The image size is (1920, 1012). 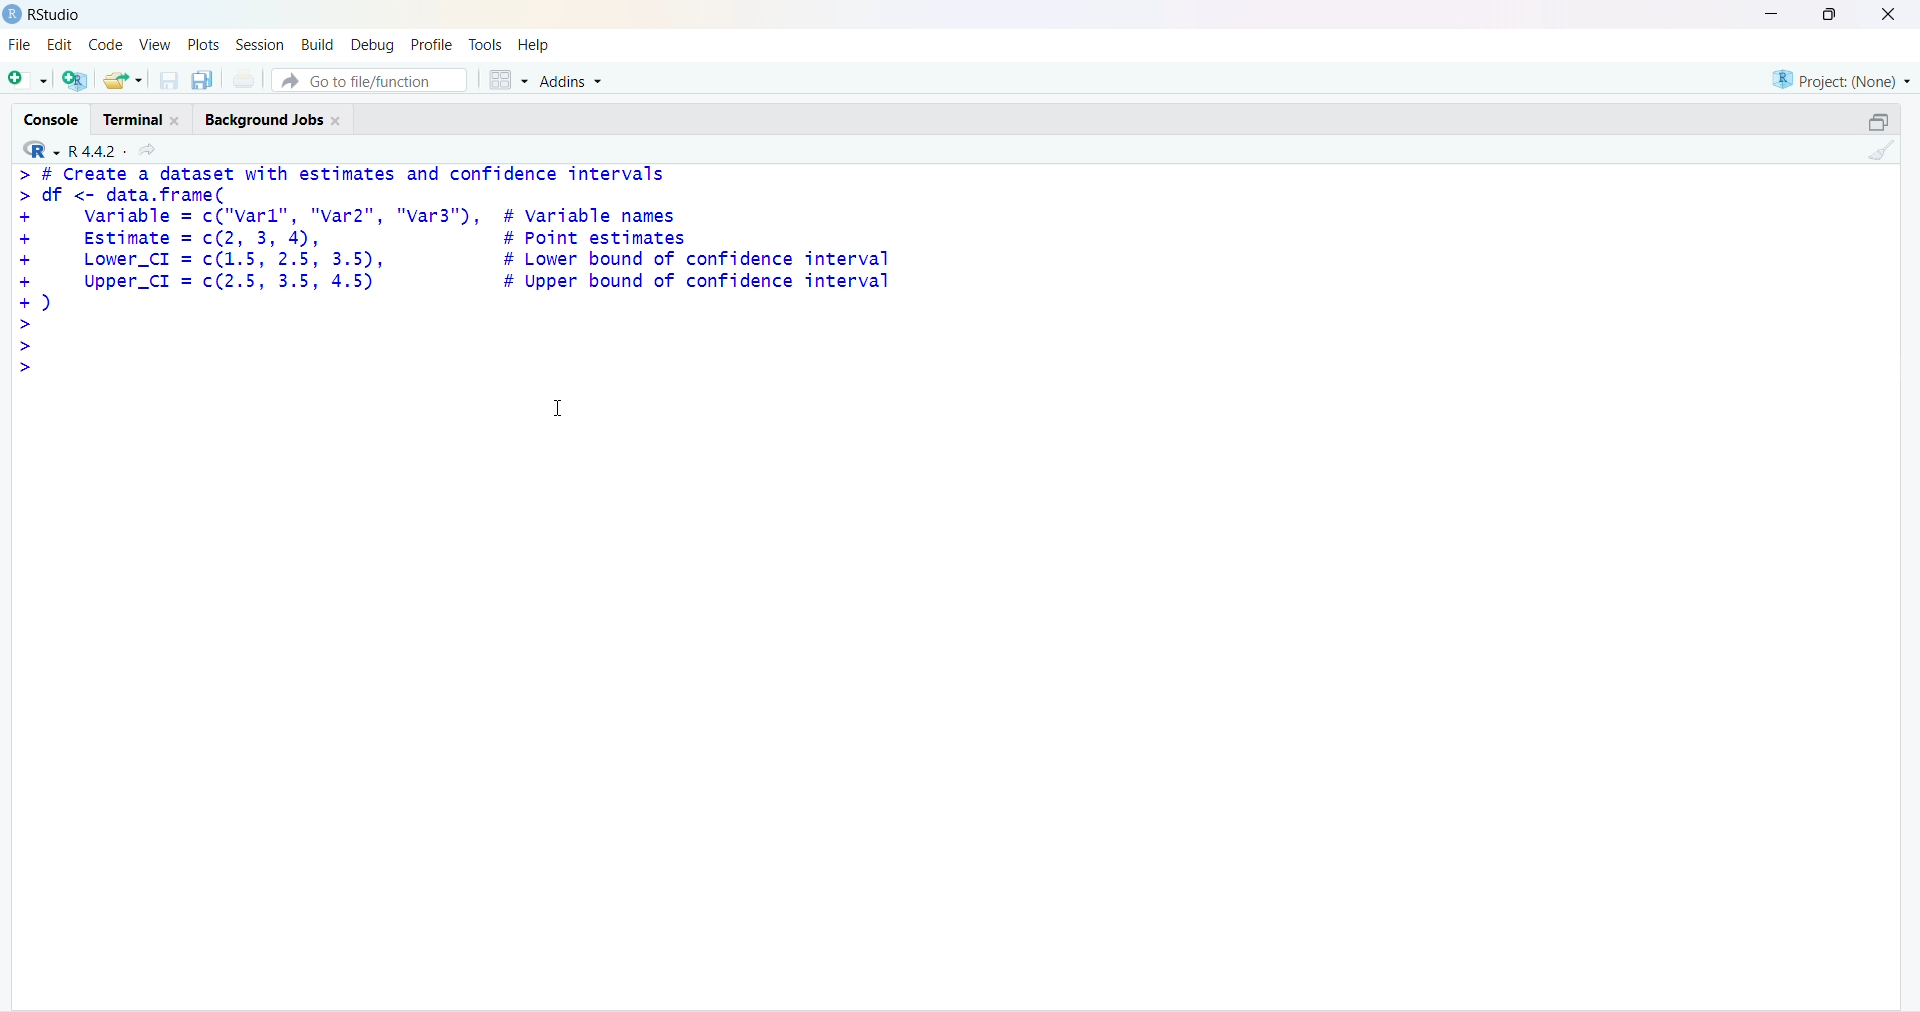 I want to click on create a project, so click(x=75, y=79).